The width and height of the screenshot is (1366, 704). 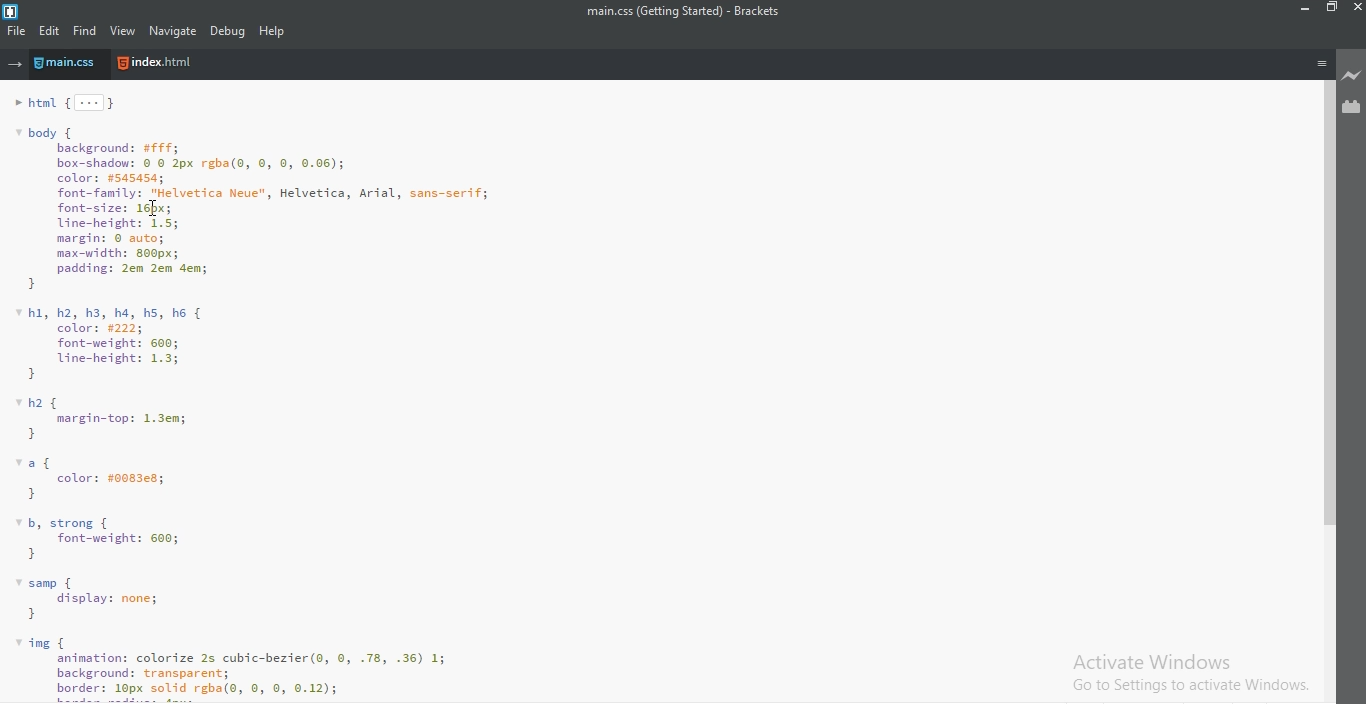 I want to click on logo, so click(x=13, y=9).